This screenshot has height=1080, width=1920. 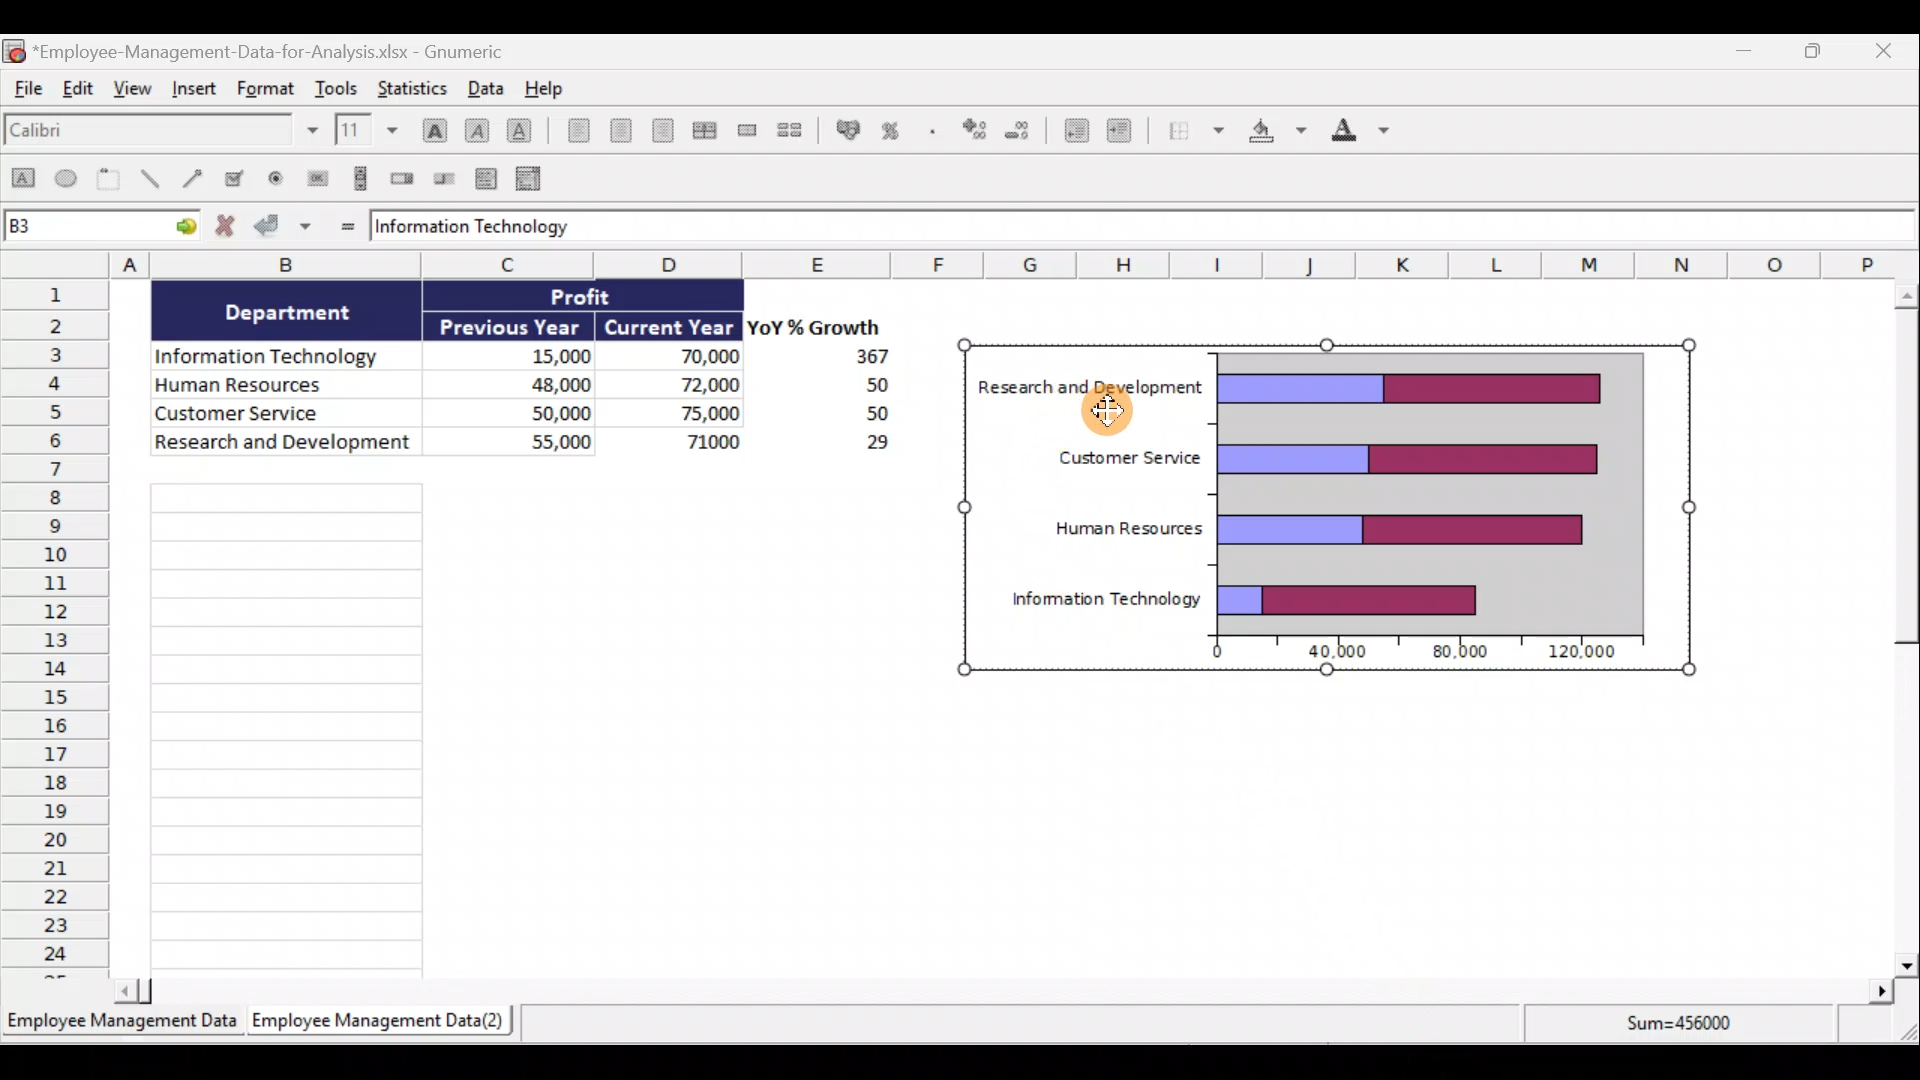 What do you see at coordinates (337, 85) in the screenshot?
I see `Tools` at bounding box center [337, 85].